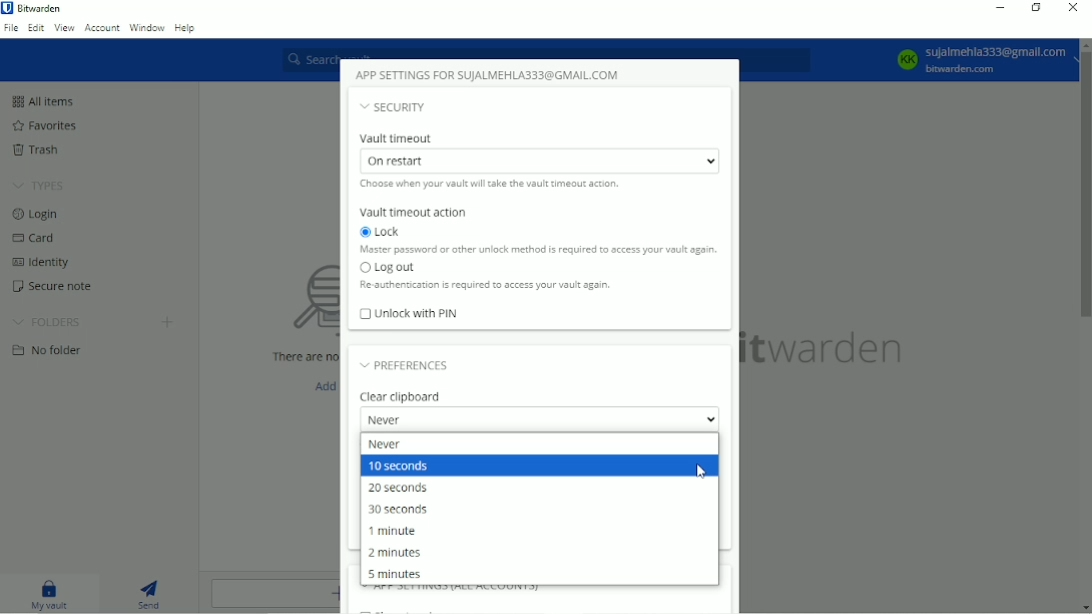 This screenshot has width=1092, height=614. Describe the element at coordinates (538, 419) in the screenshot. I see `Never` at that location.